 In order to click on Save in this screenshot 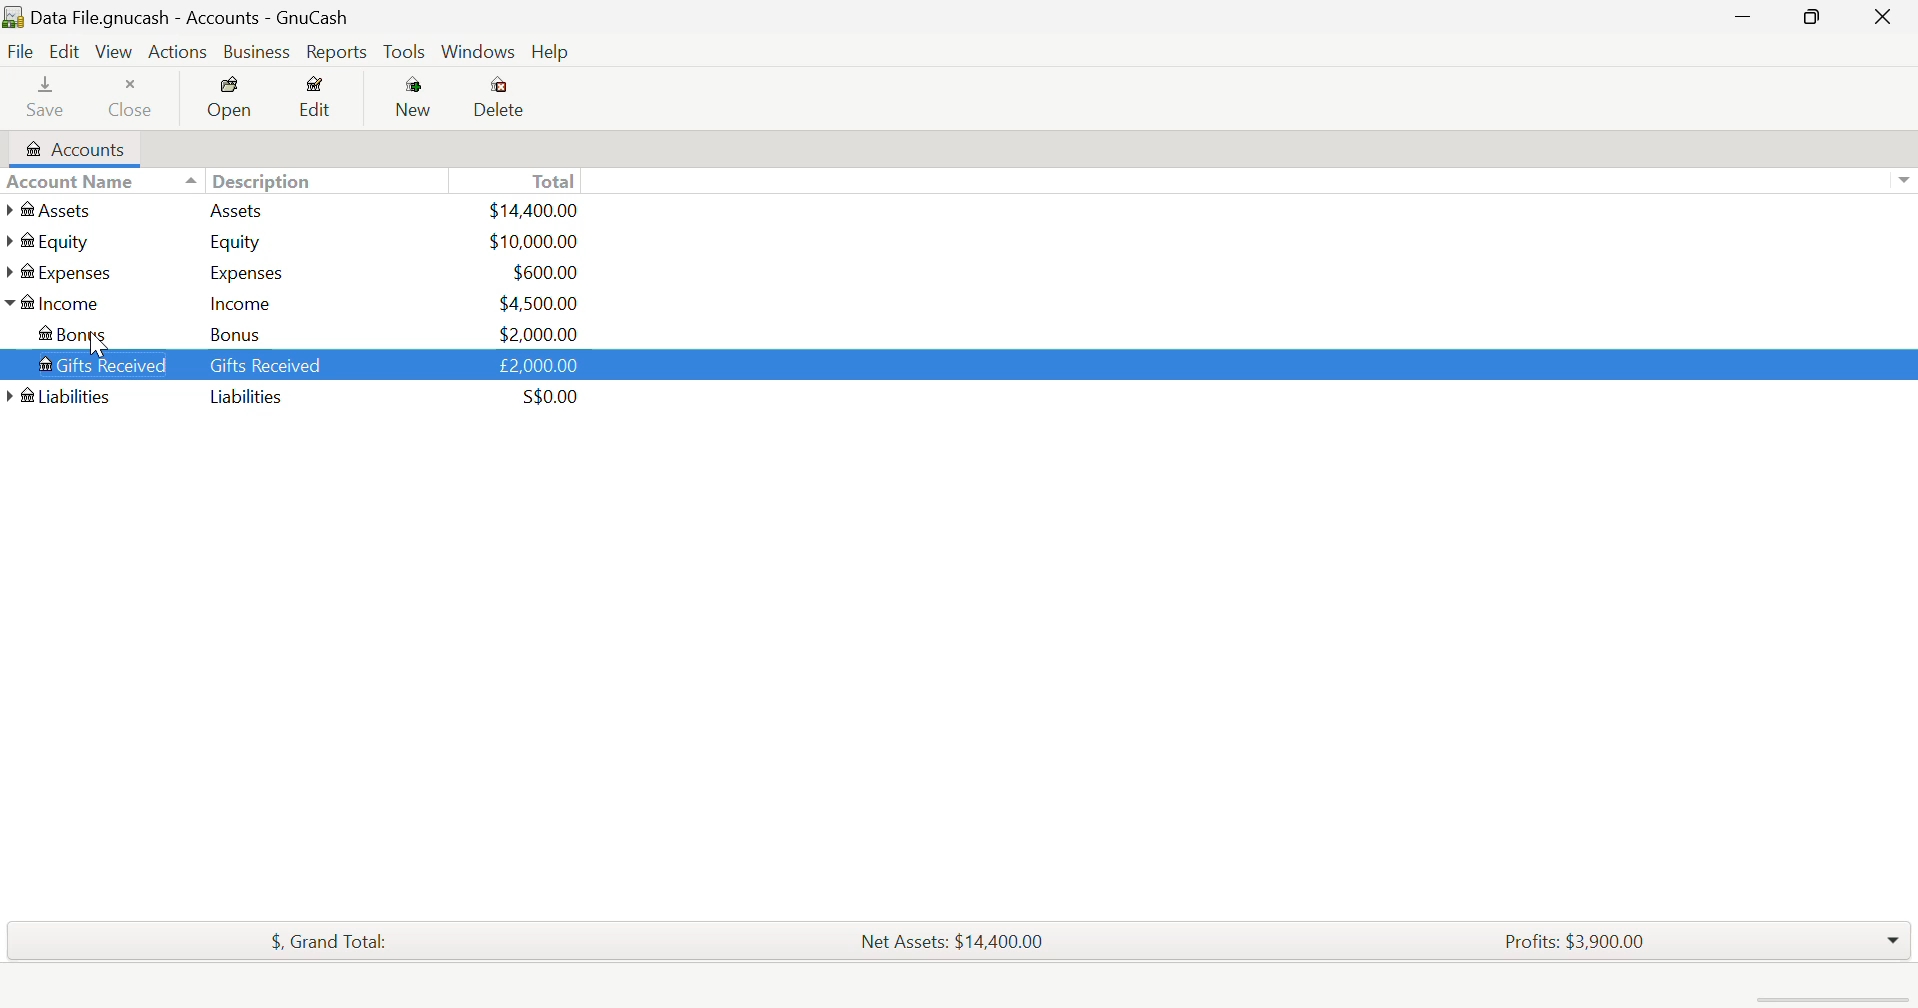, I will do `click(47, 95)`.